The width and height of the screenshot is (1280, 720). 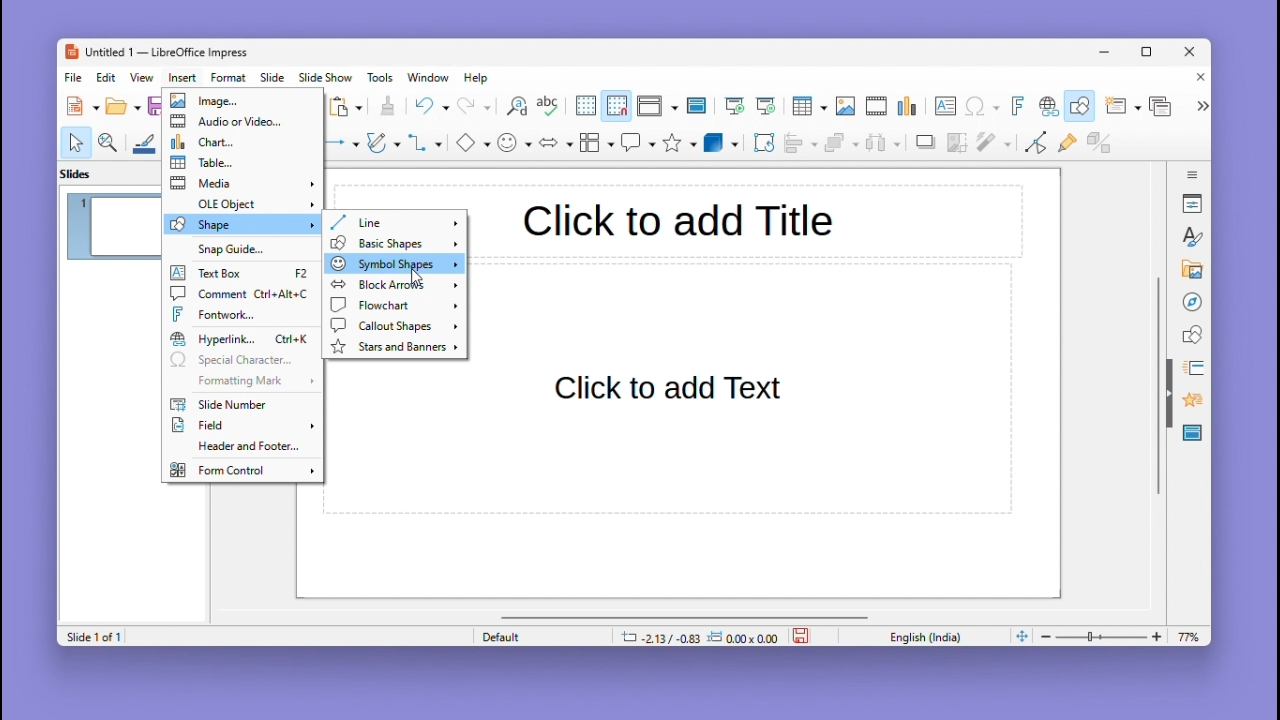 I want to click on Crop image, so click(x=958, y=147).